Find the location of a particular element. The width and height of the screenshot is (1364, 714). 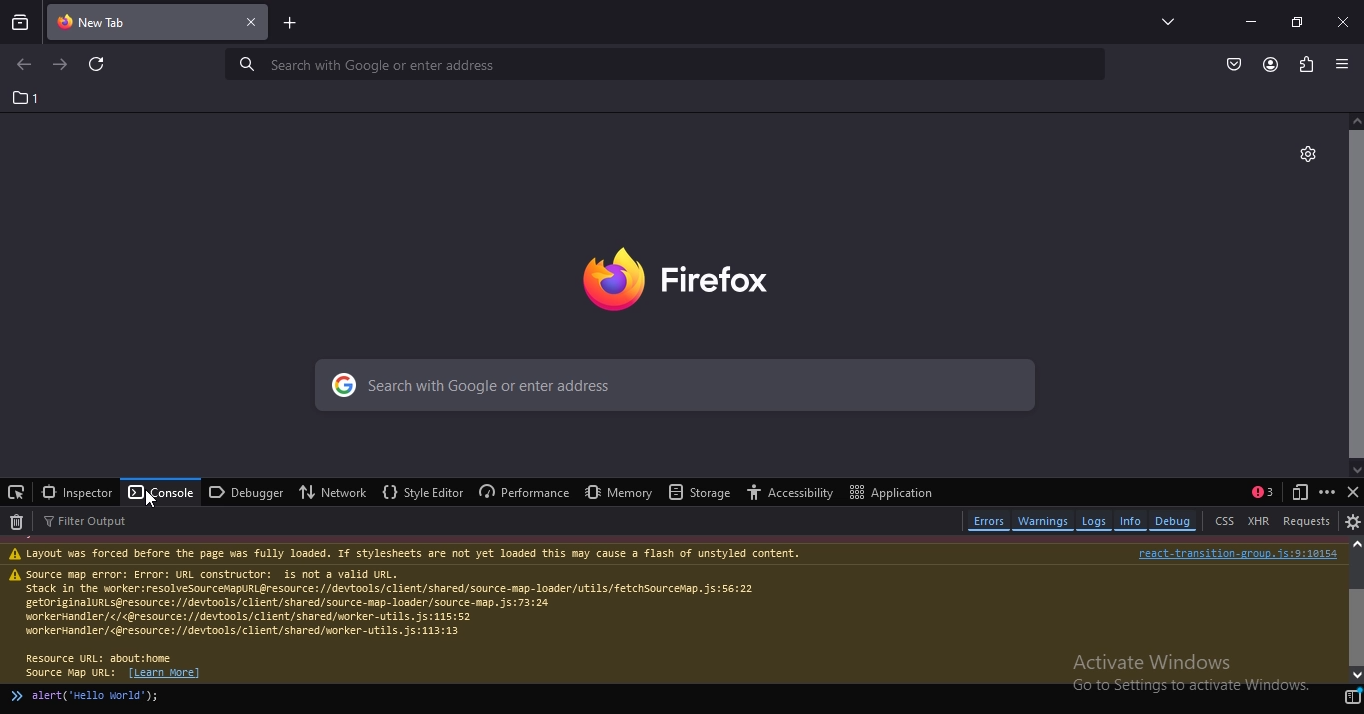

go to next page is located at coordinates (61, 65).